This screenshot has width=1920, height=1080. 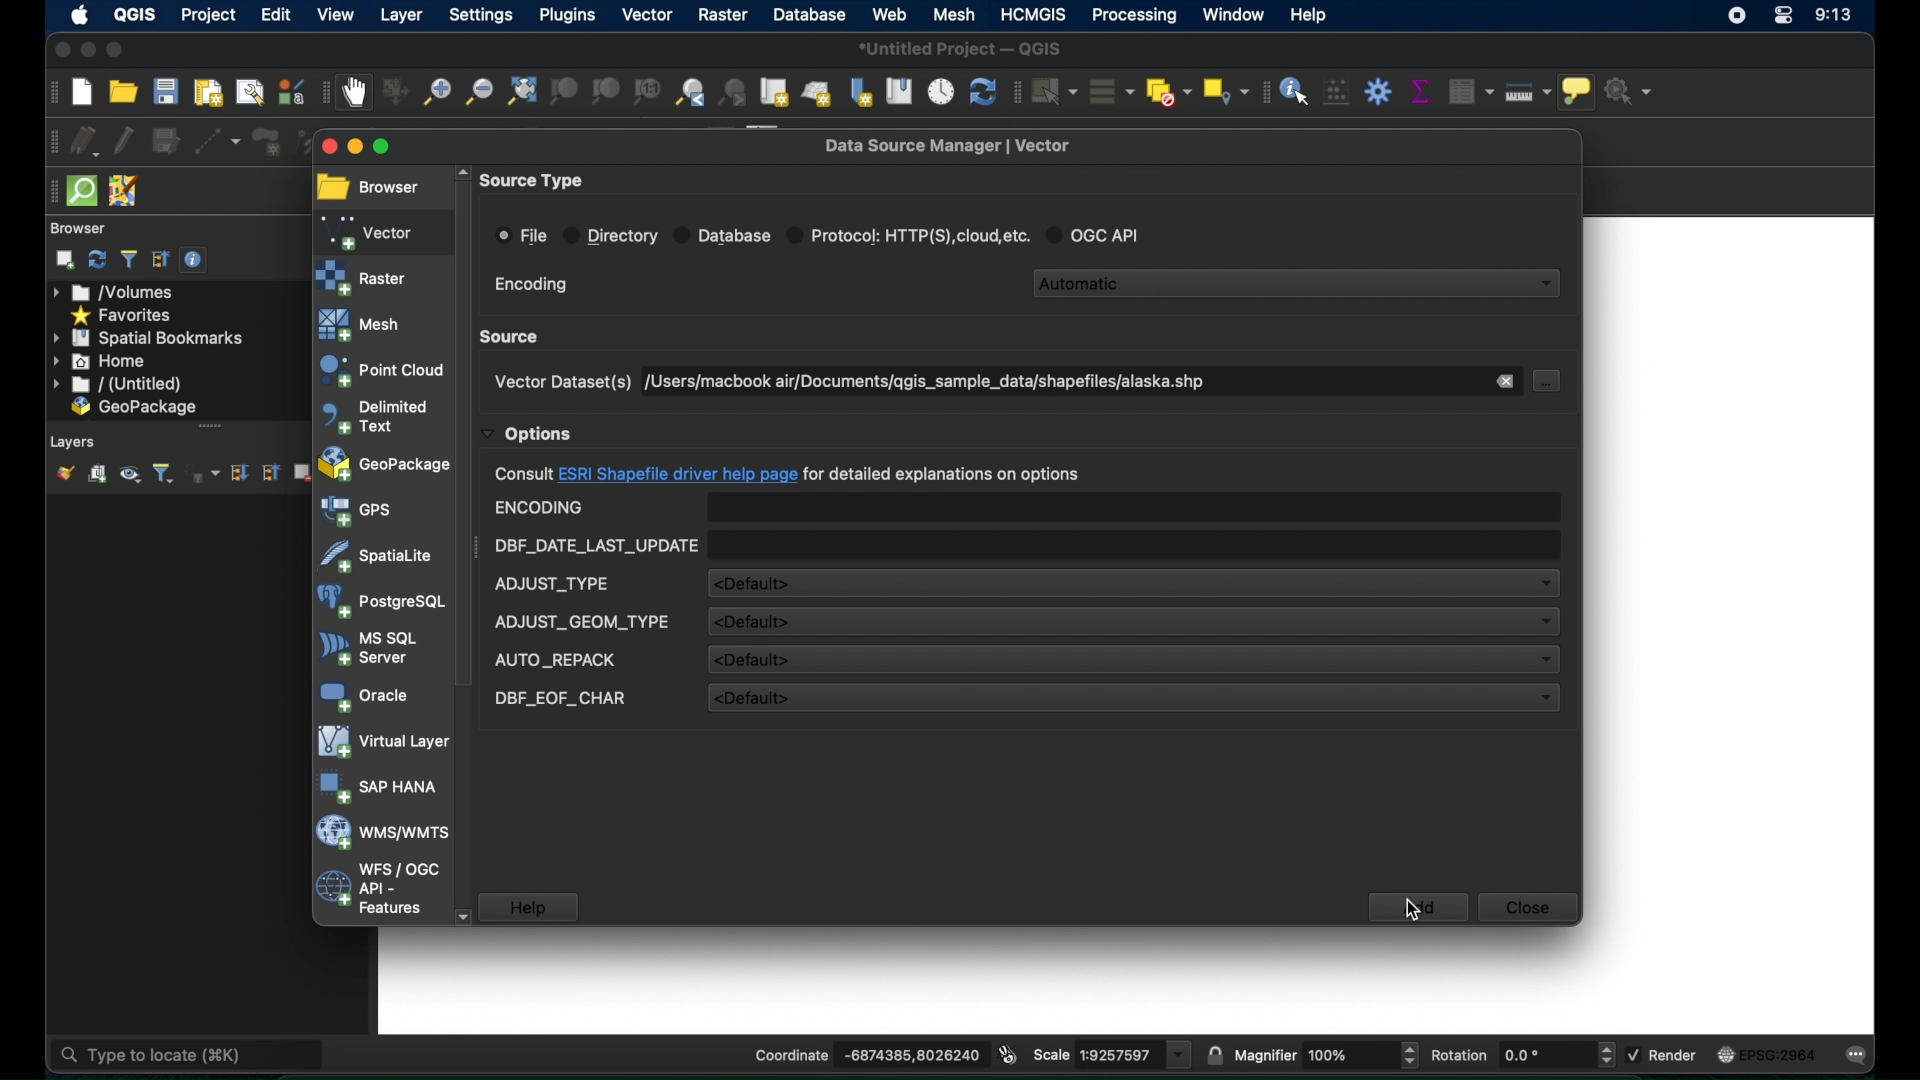 What do you see at coordinates (529, 907) in the screenshot?
I see `help` at bounding box center [529, 907].